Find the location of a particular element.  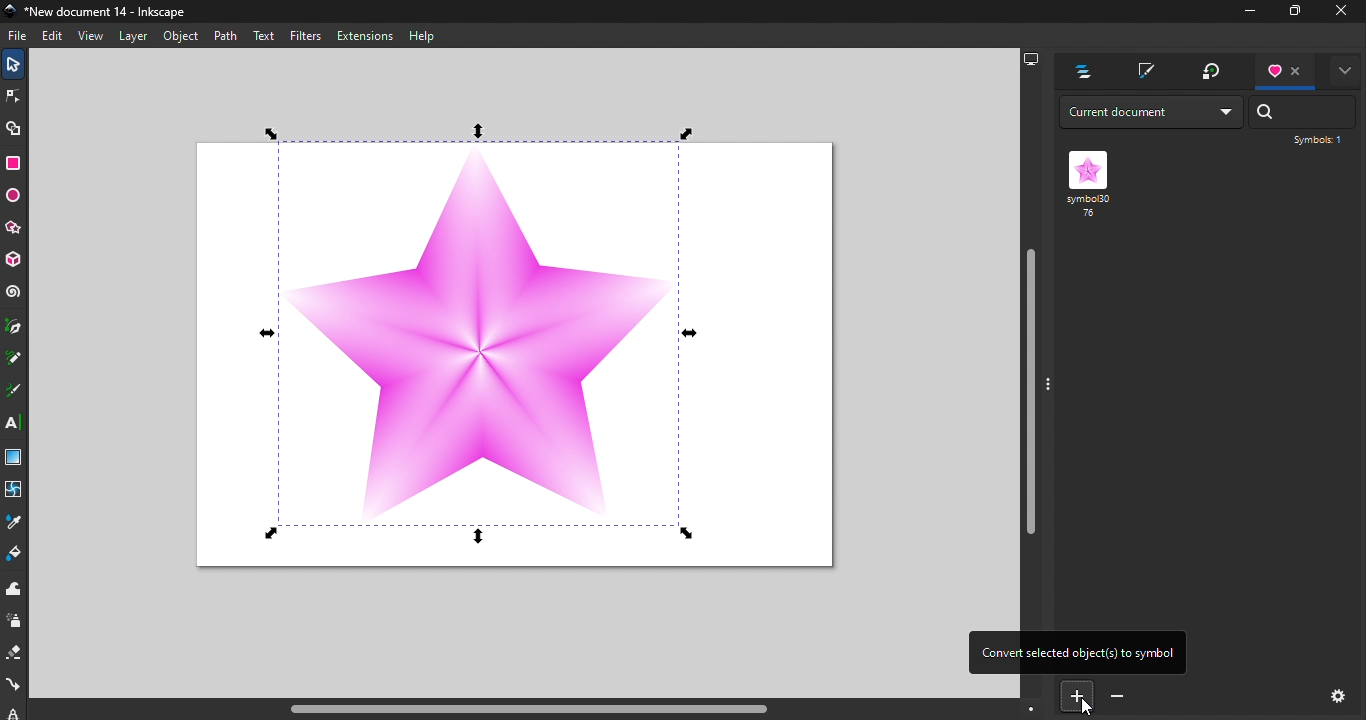

Convert selected objects to symbol is located at coordinates (1075, 653).